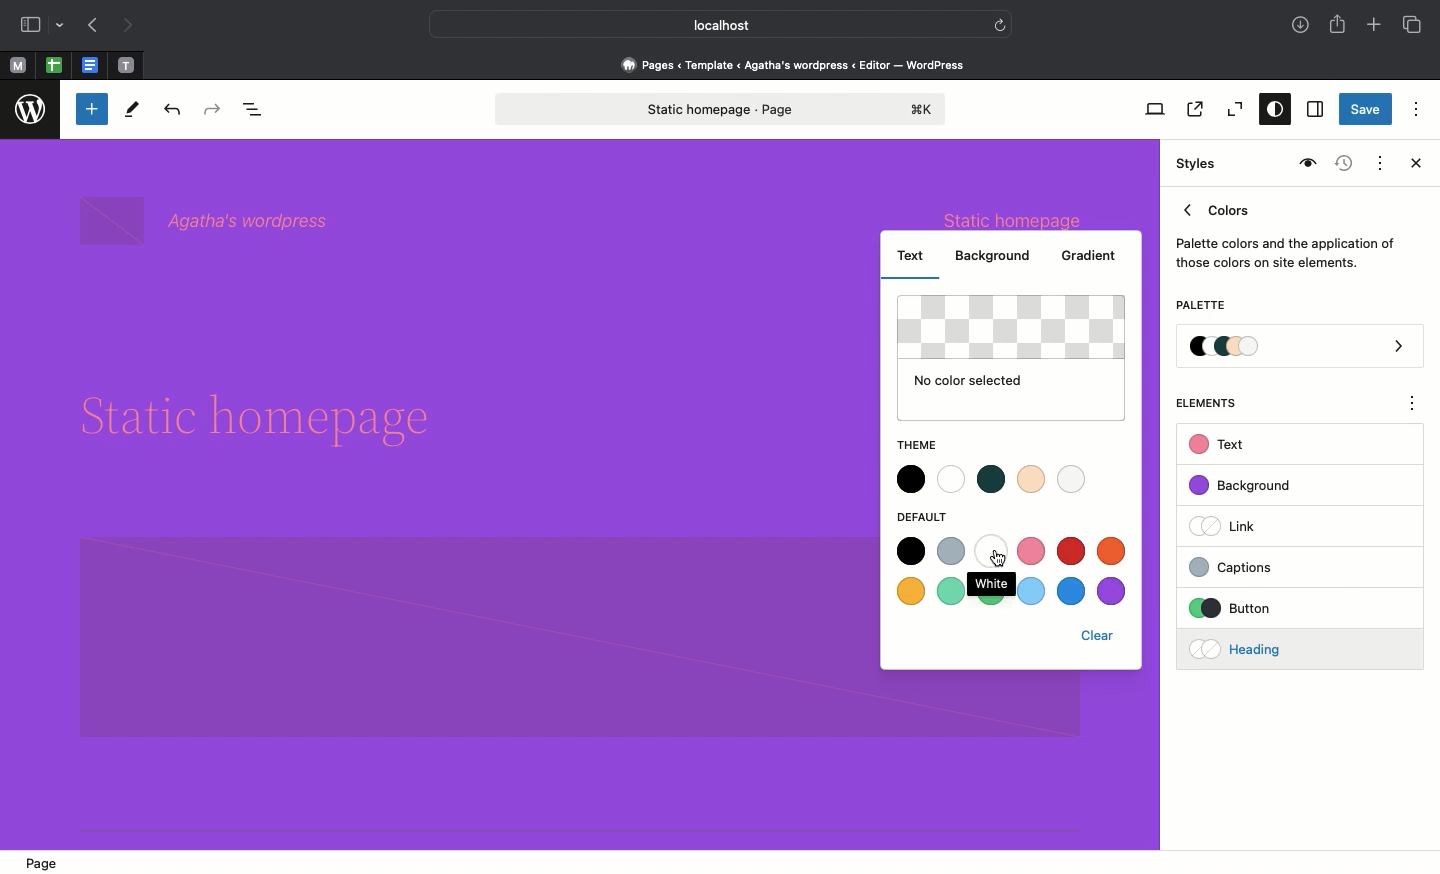 The height and width of the screenshot is (874, 1440). What do you see at coordinates (912, 253) in the screenshot?
I see `Text` at bounding box center [912, 253].